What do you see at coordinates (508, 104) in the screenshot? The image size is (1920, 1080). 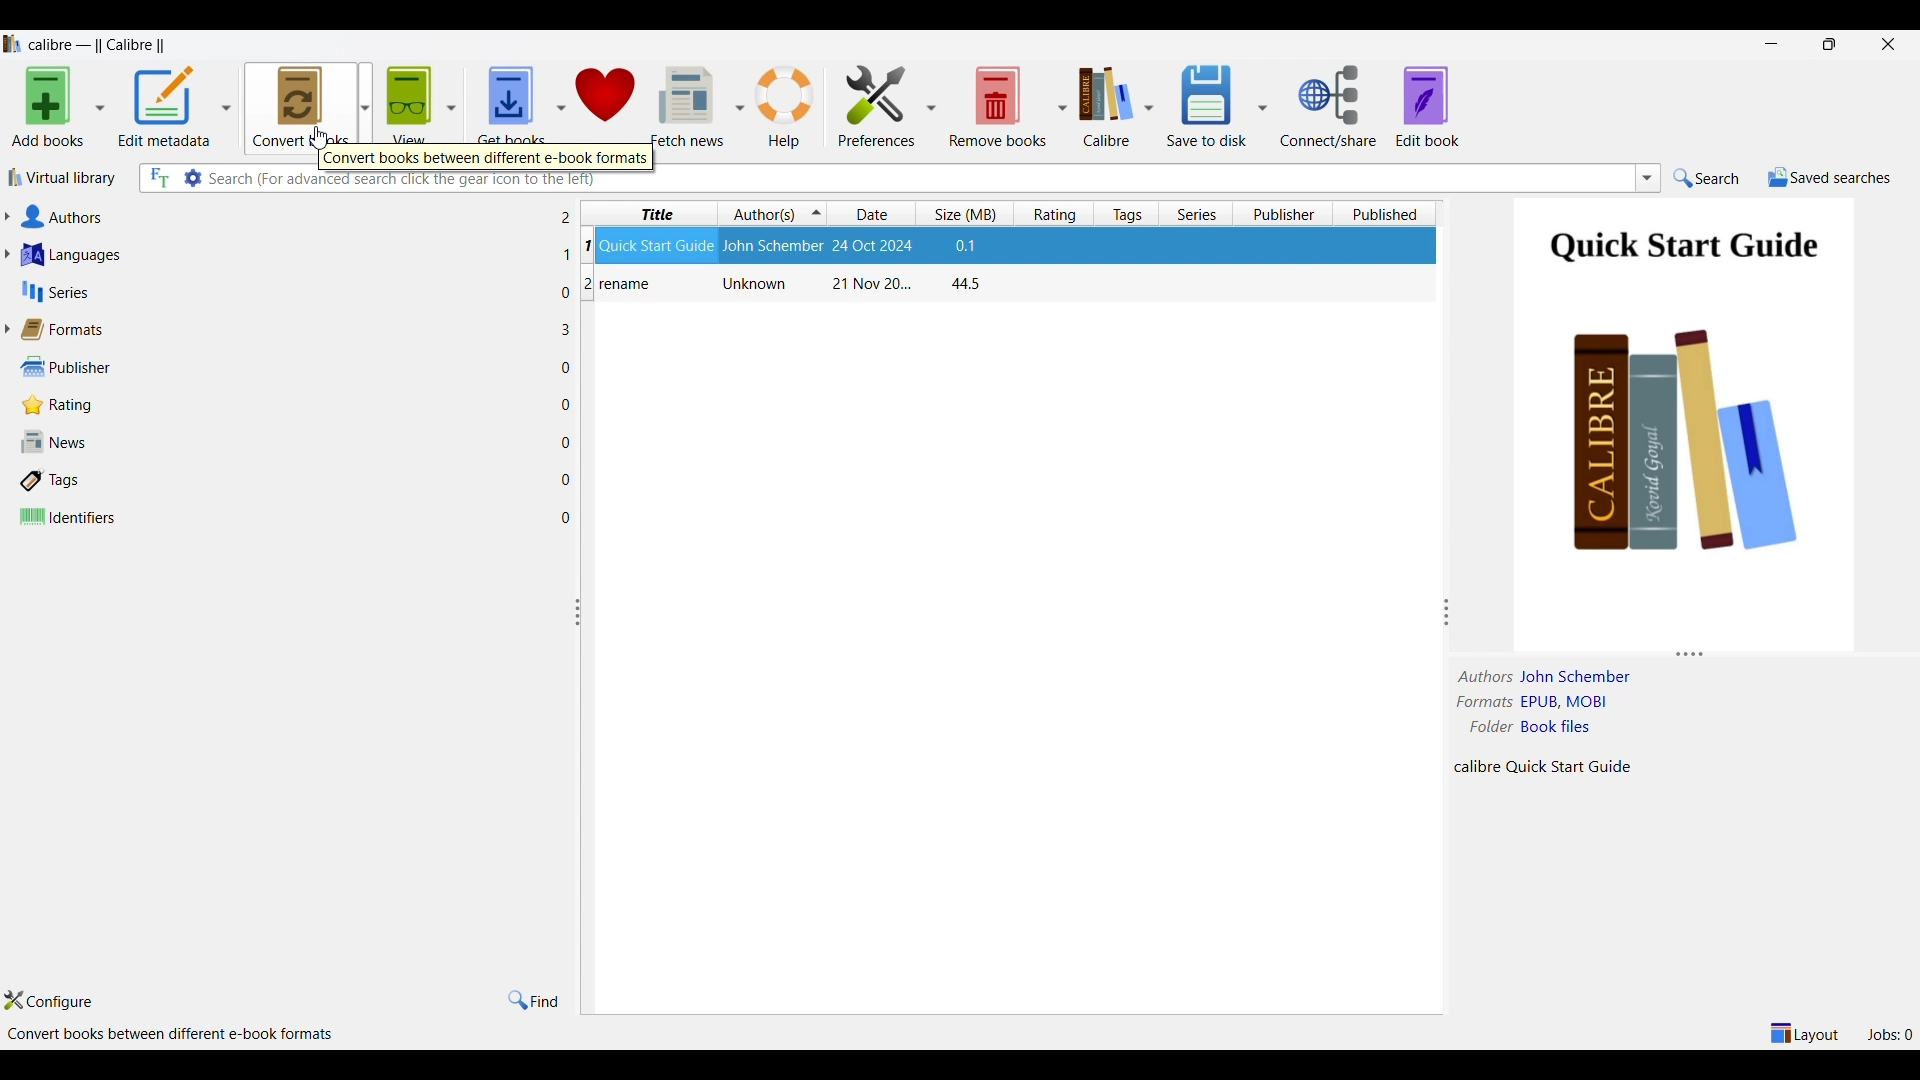 I see `Get books` at bounding box center [508, 104].